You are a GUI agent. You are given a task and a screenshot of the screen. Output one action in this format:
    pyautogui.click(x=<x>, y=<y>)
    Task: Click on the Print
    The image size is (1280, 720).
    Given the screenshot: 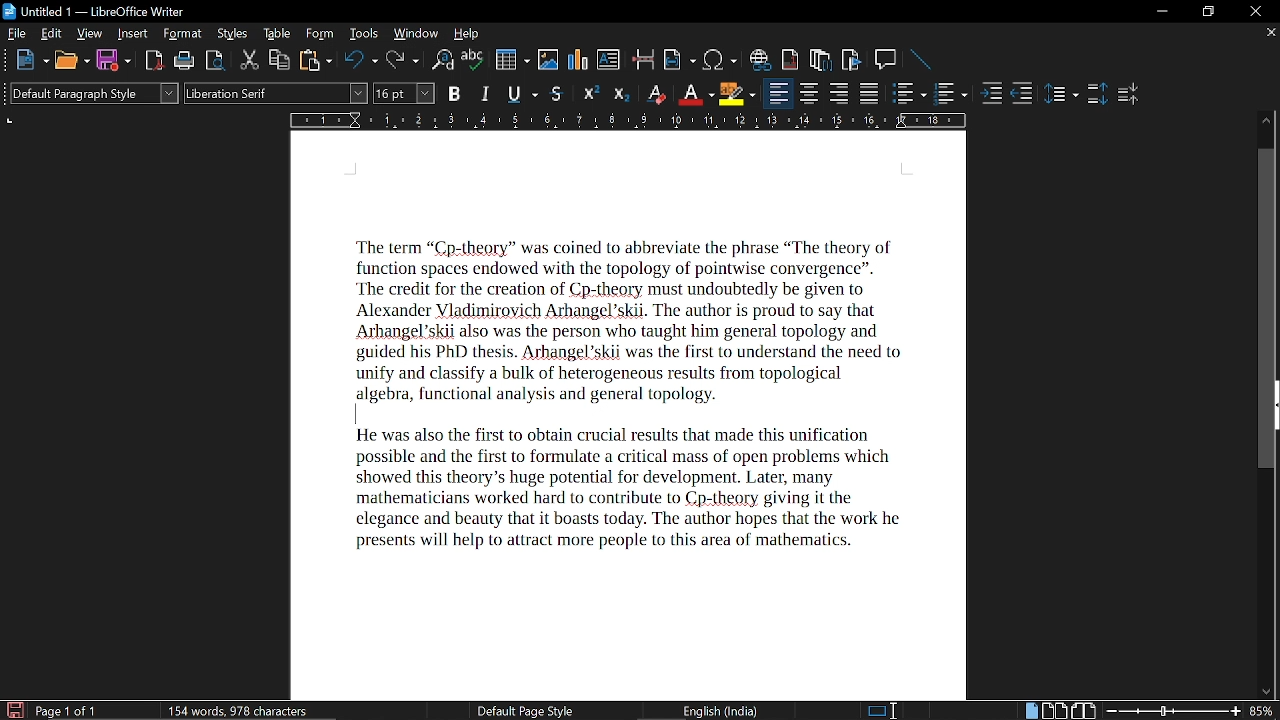 What is the action you would take?
    pyautogui.click(x=183, y=62)
    